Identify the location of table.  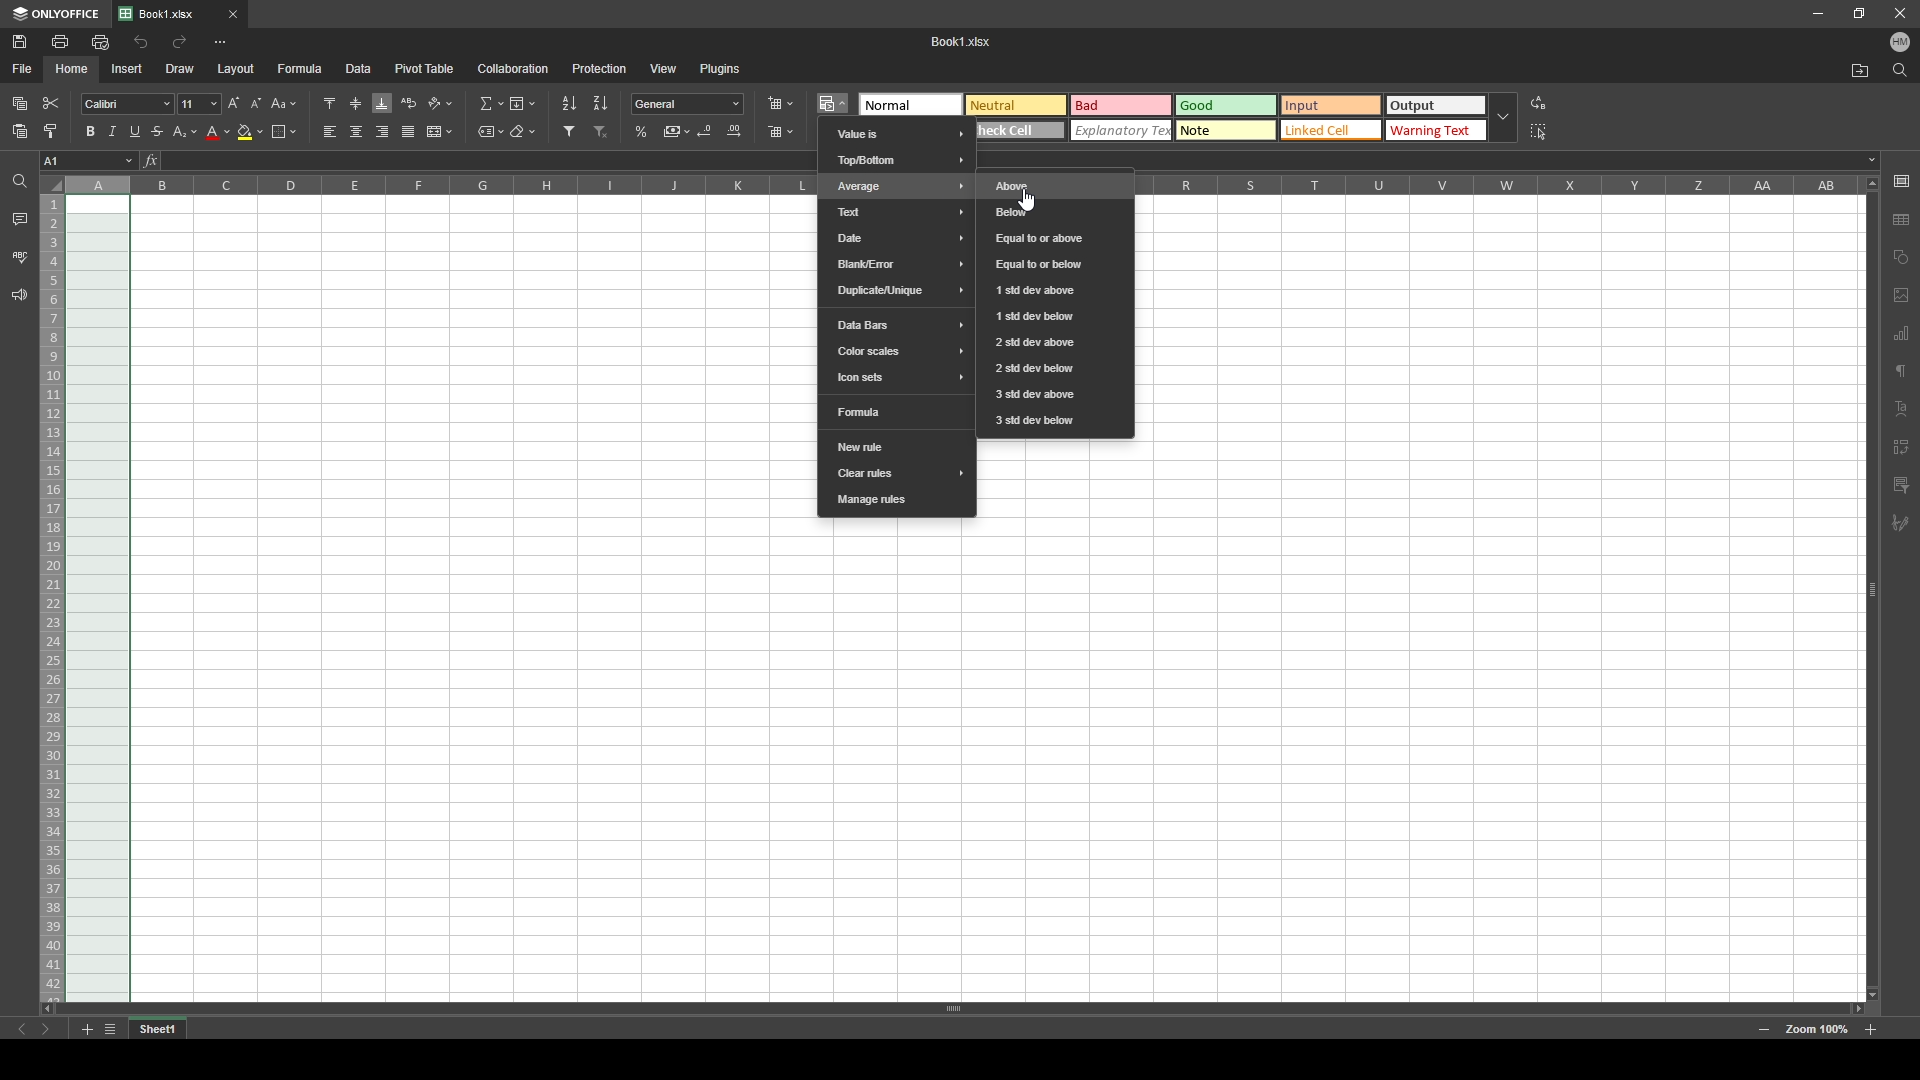
(1902, 217).